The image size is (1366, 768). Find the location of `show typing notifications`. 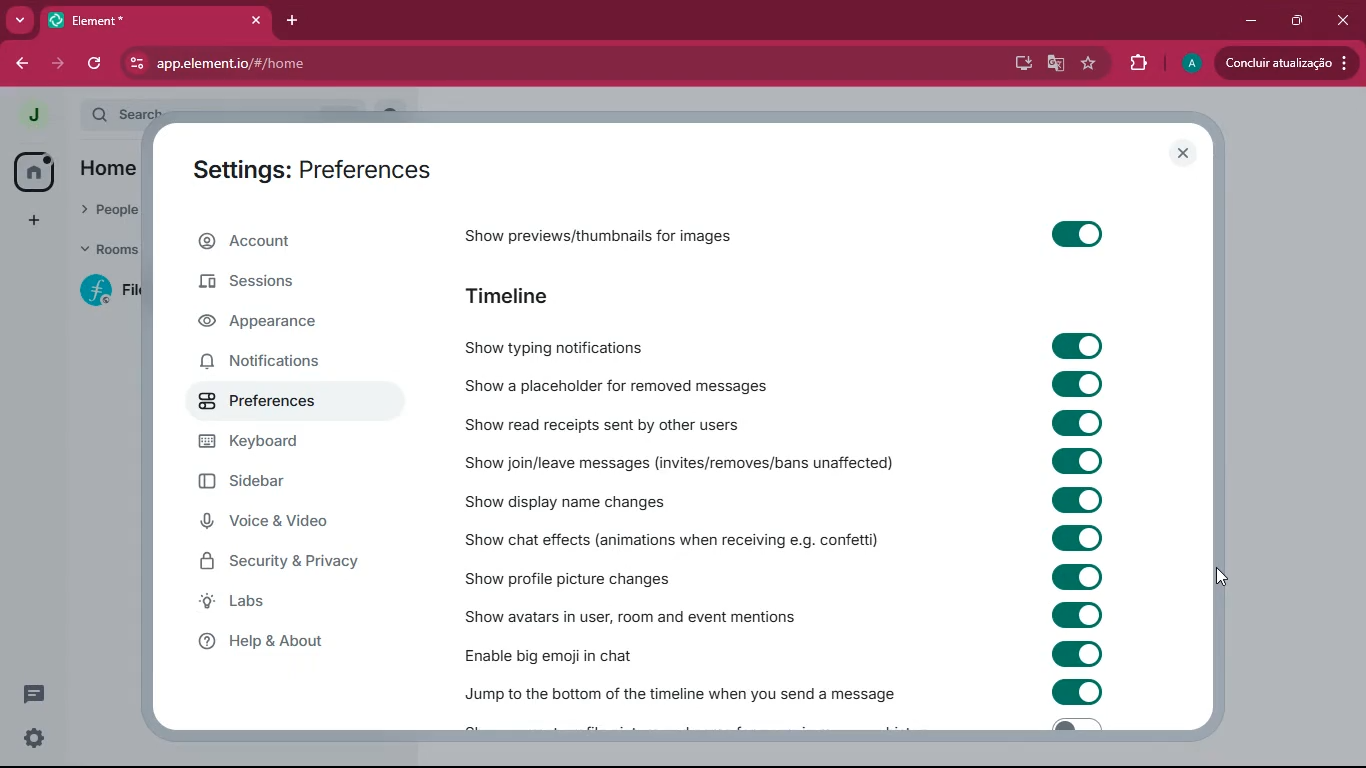

show typing notifications is located at coordinates (627, 348).